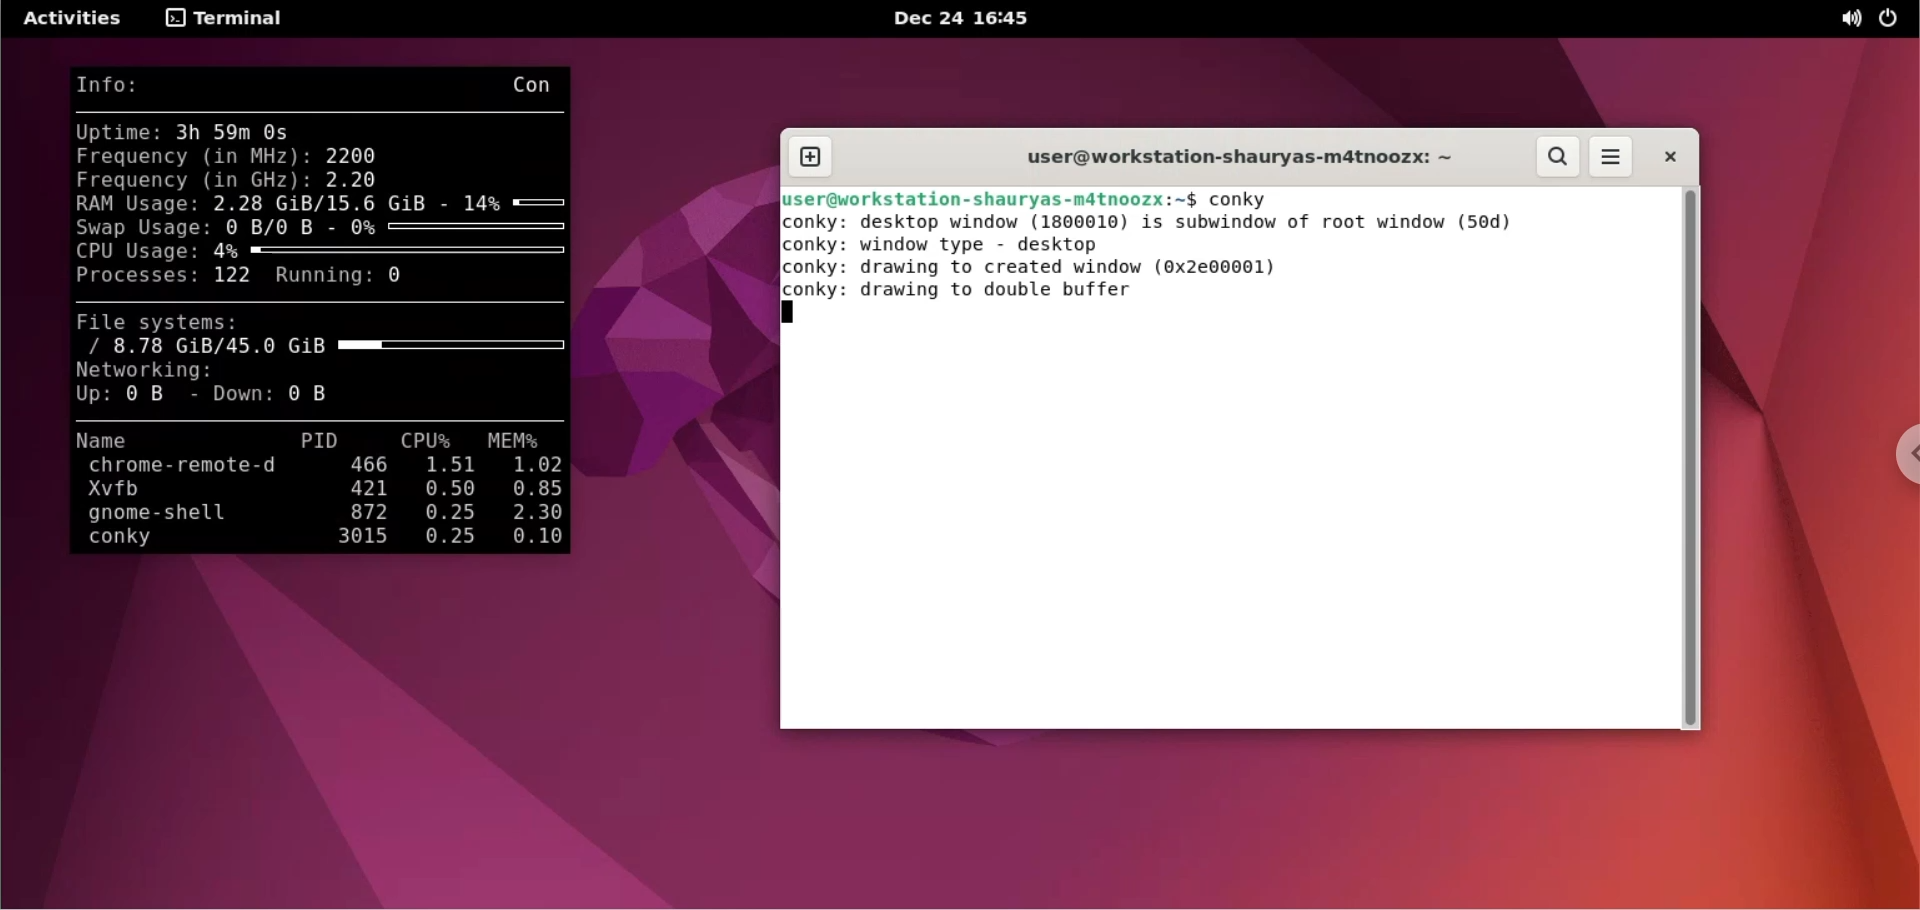 This screenshot has width=1920, height=910. What do you see at coordinates (179, 490) in the screenshot?
I see `Xvfb` at bounding box center [179, 490].